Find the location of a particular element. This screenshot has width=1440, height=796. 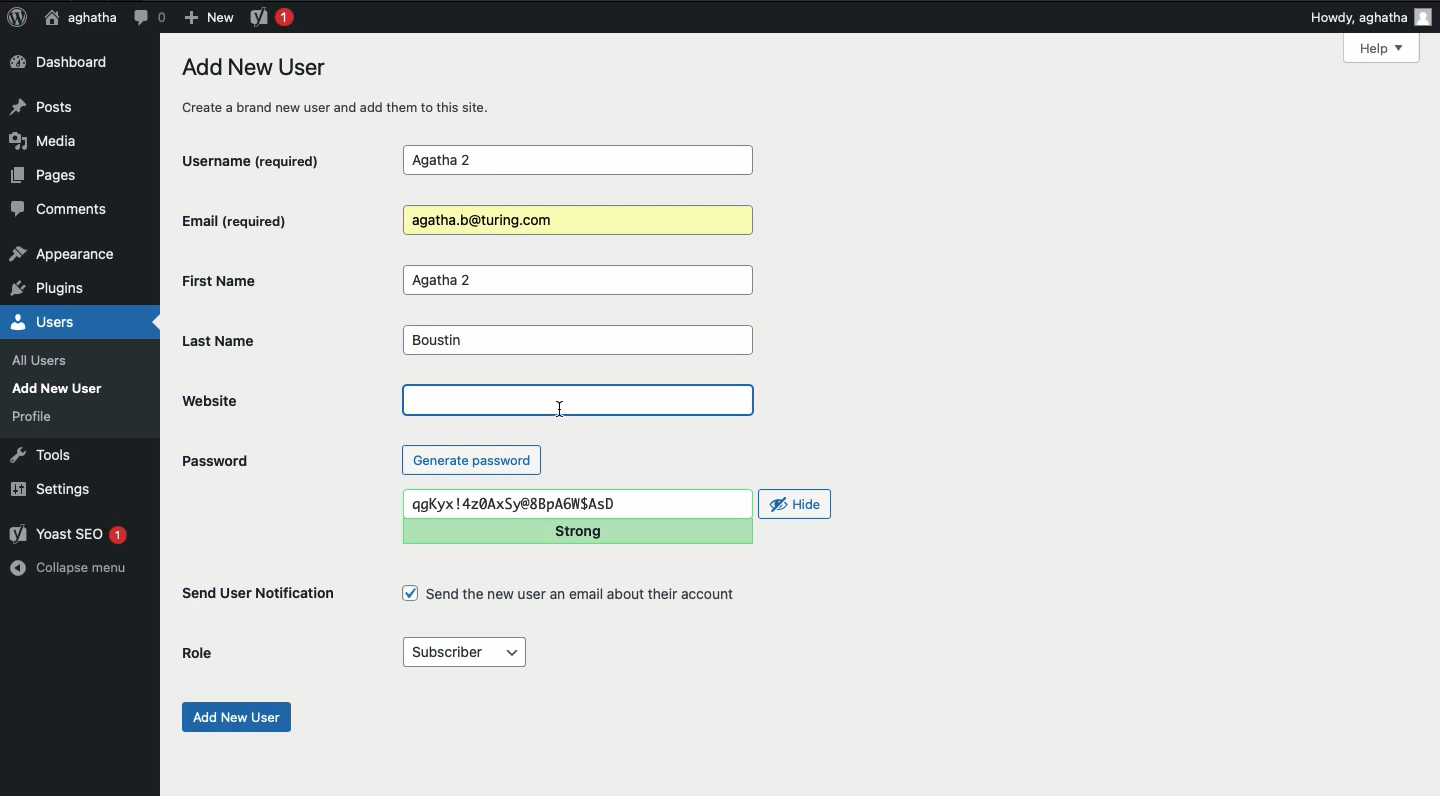

Agatha 2 is located at coordinates (577, 161).